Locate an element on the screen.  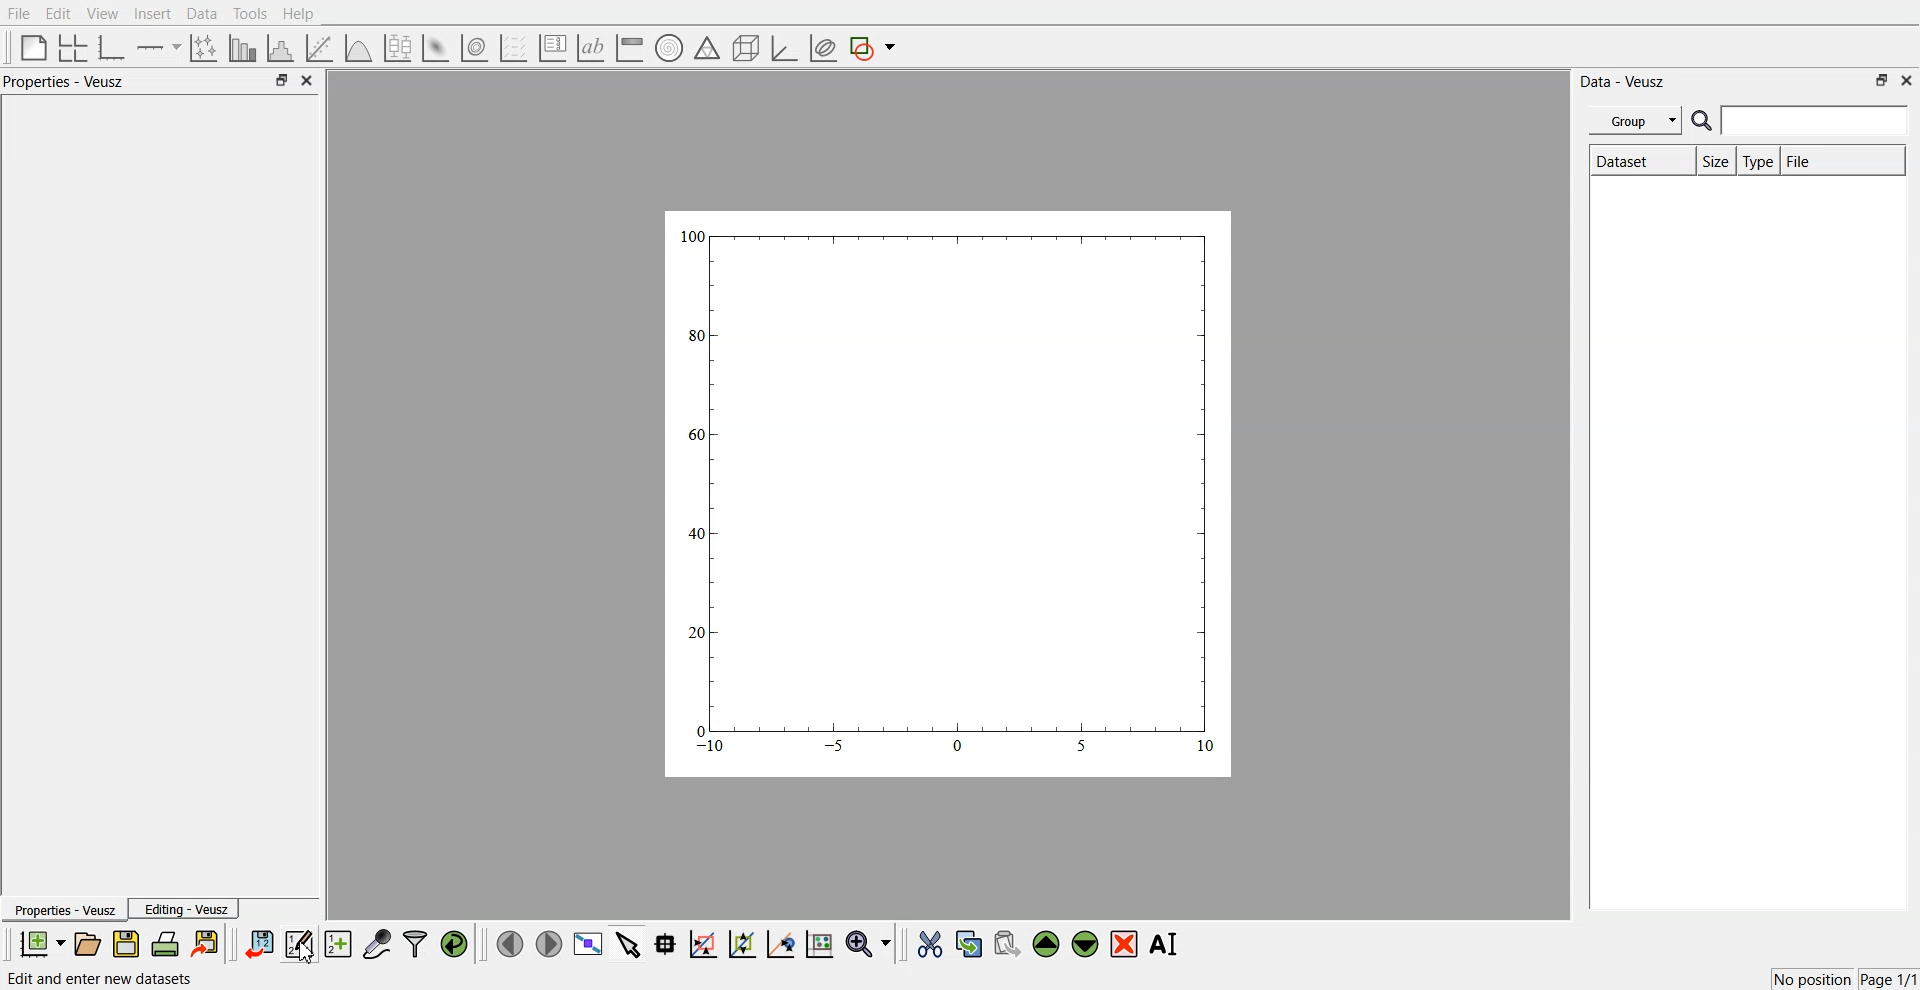
Type is located at coordinates (1758, 162).